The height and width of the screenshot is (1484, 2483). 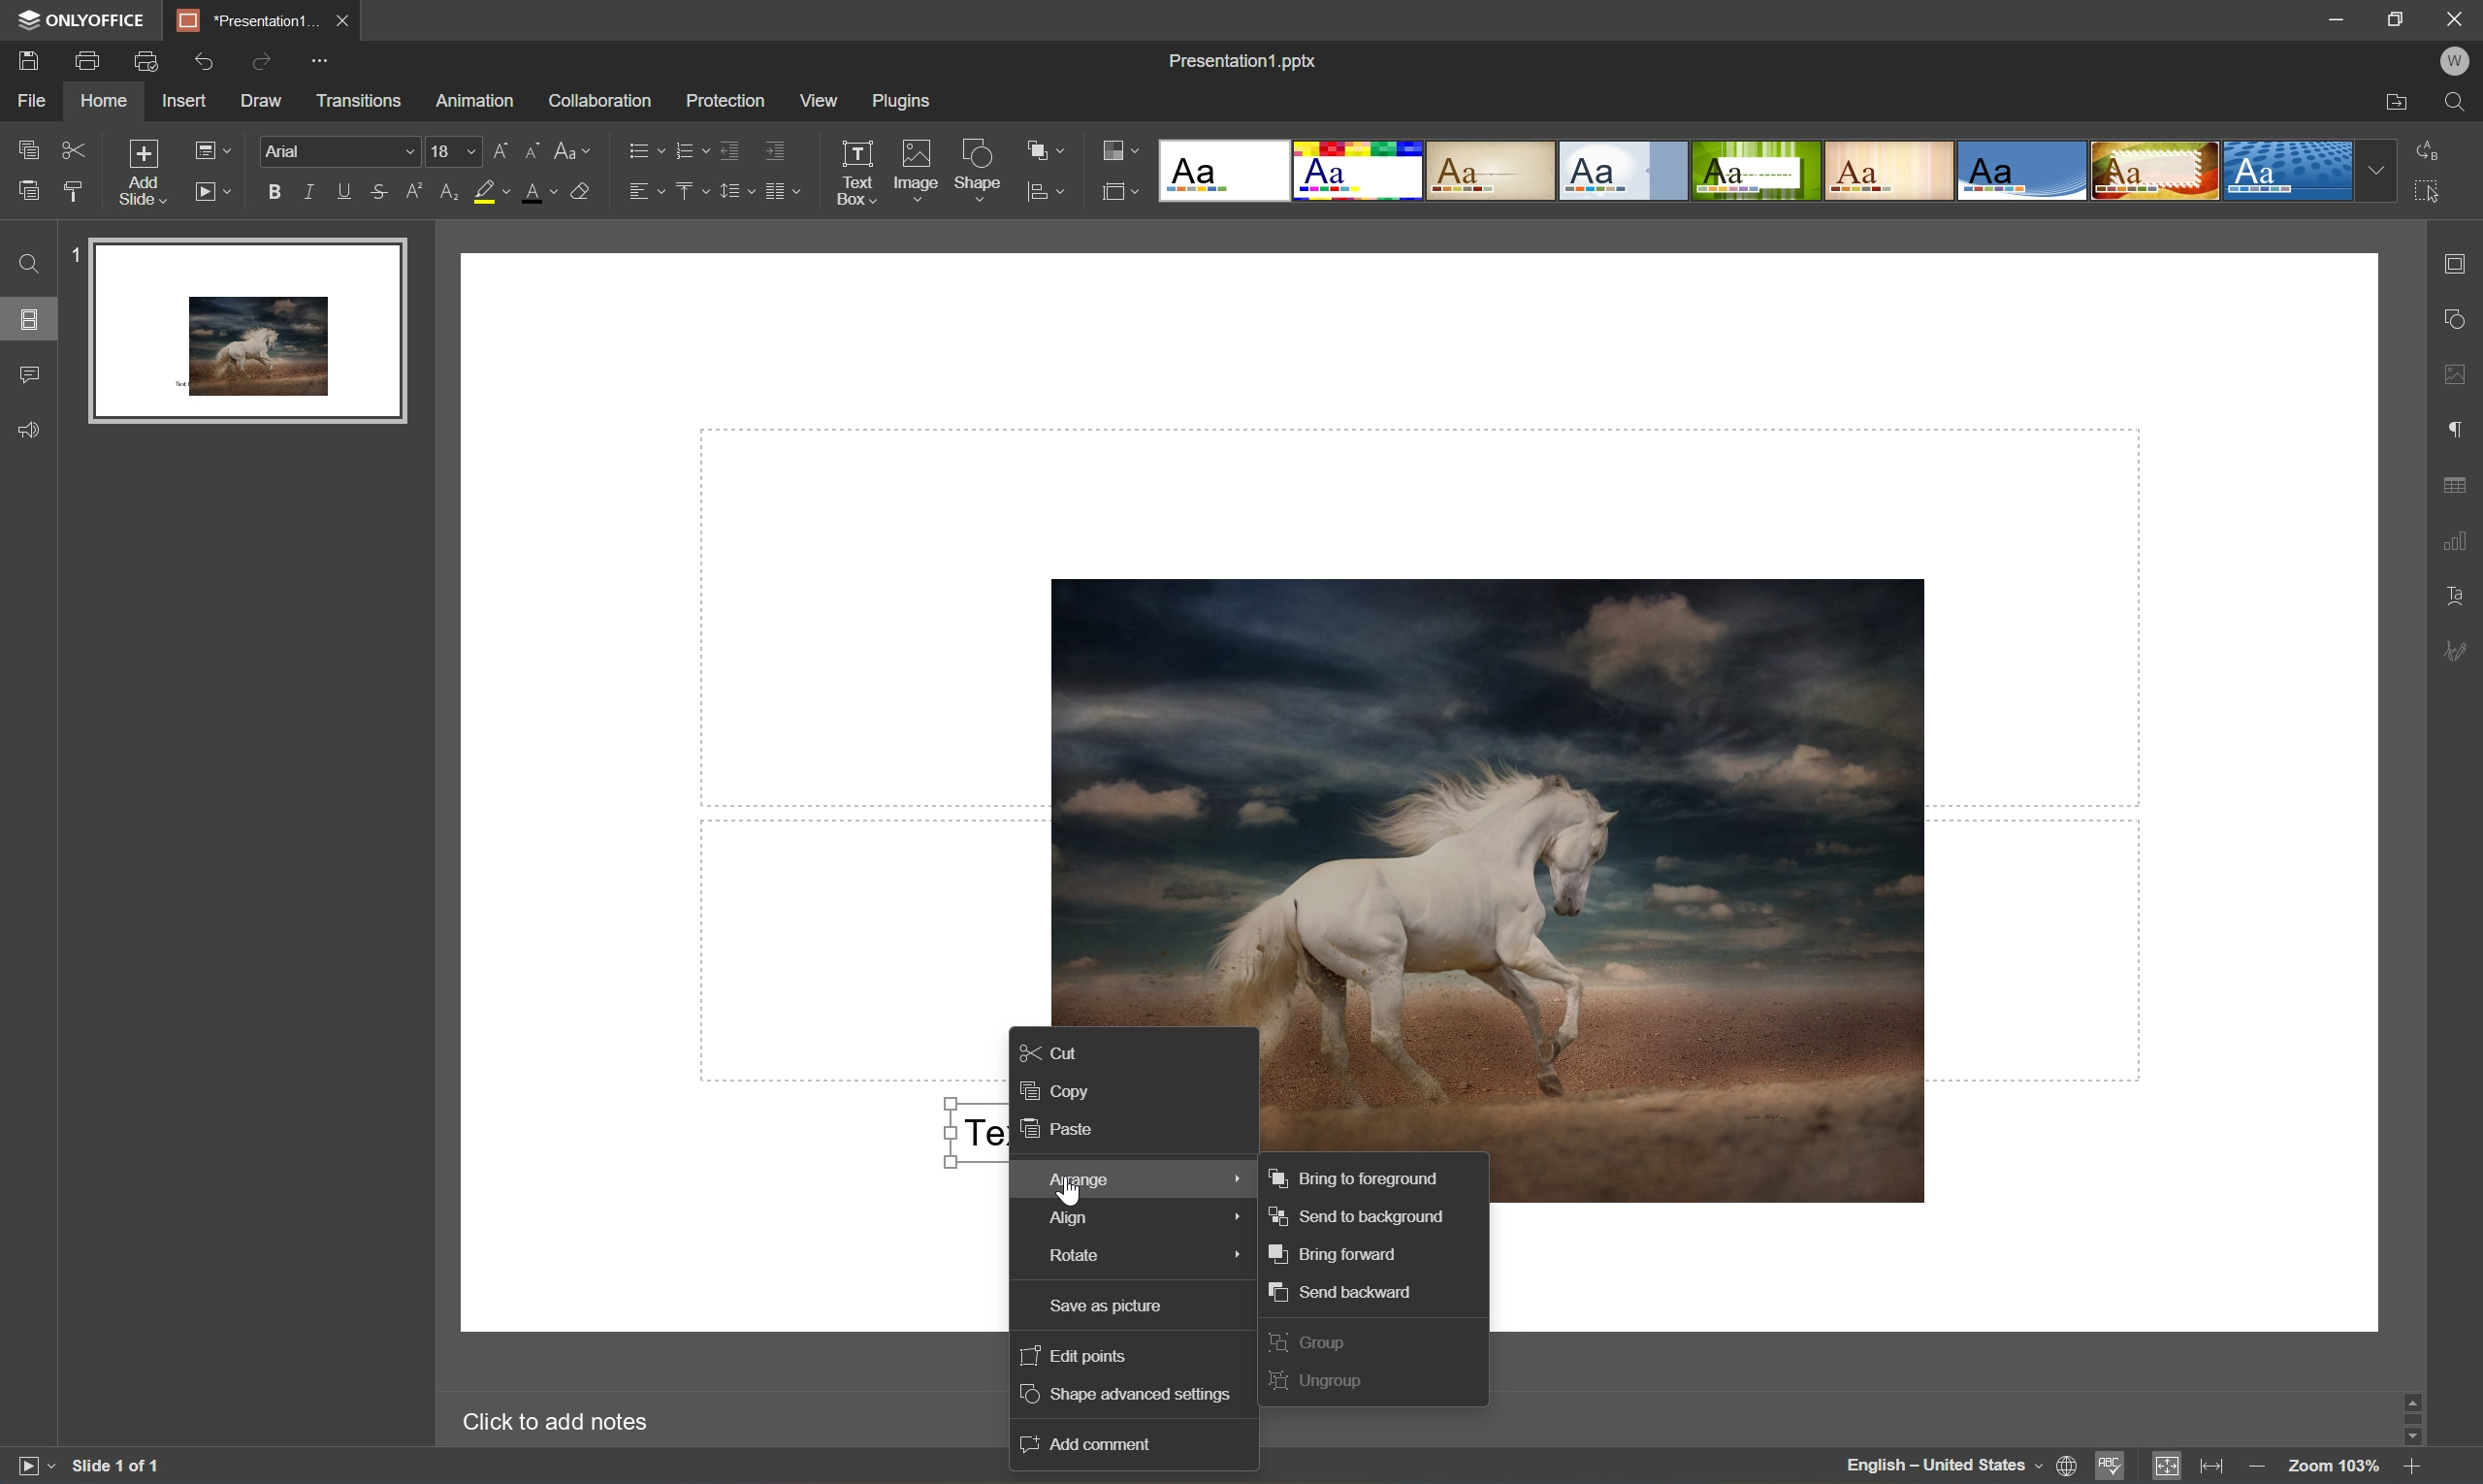 What do you see at coordinates (2457, 102) in the screenshot?
I see `Find` at bounding box center [2457, 102].